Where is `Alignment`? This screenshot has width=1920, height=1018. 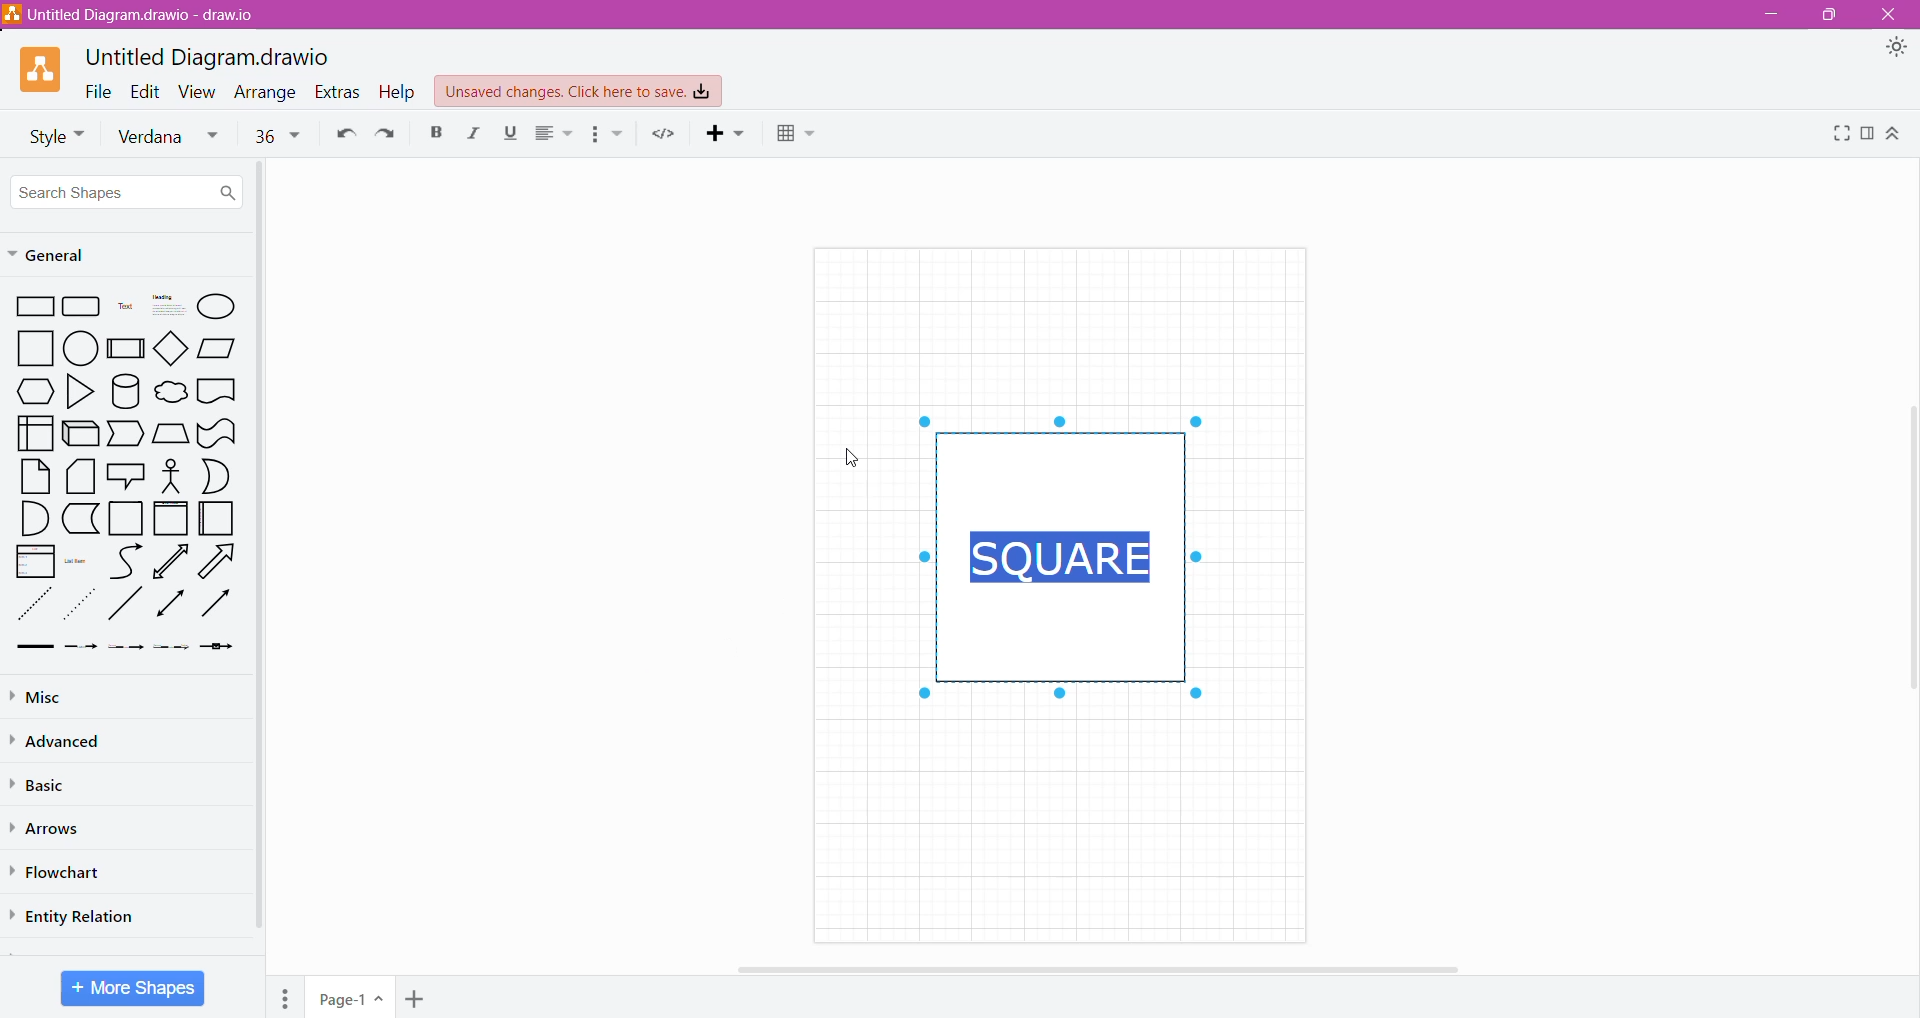 Alignment is located at coordinates (554, 136).